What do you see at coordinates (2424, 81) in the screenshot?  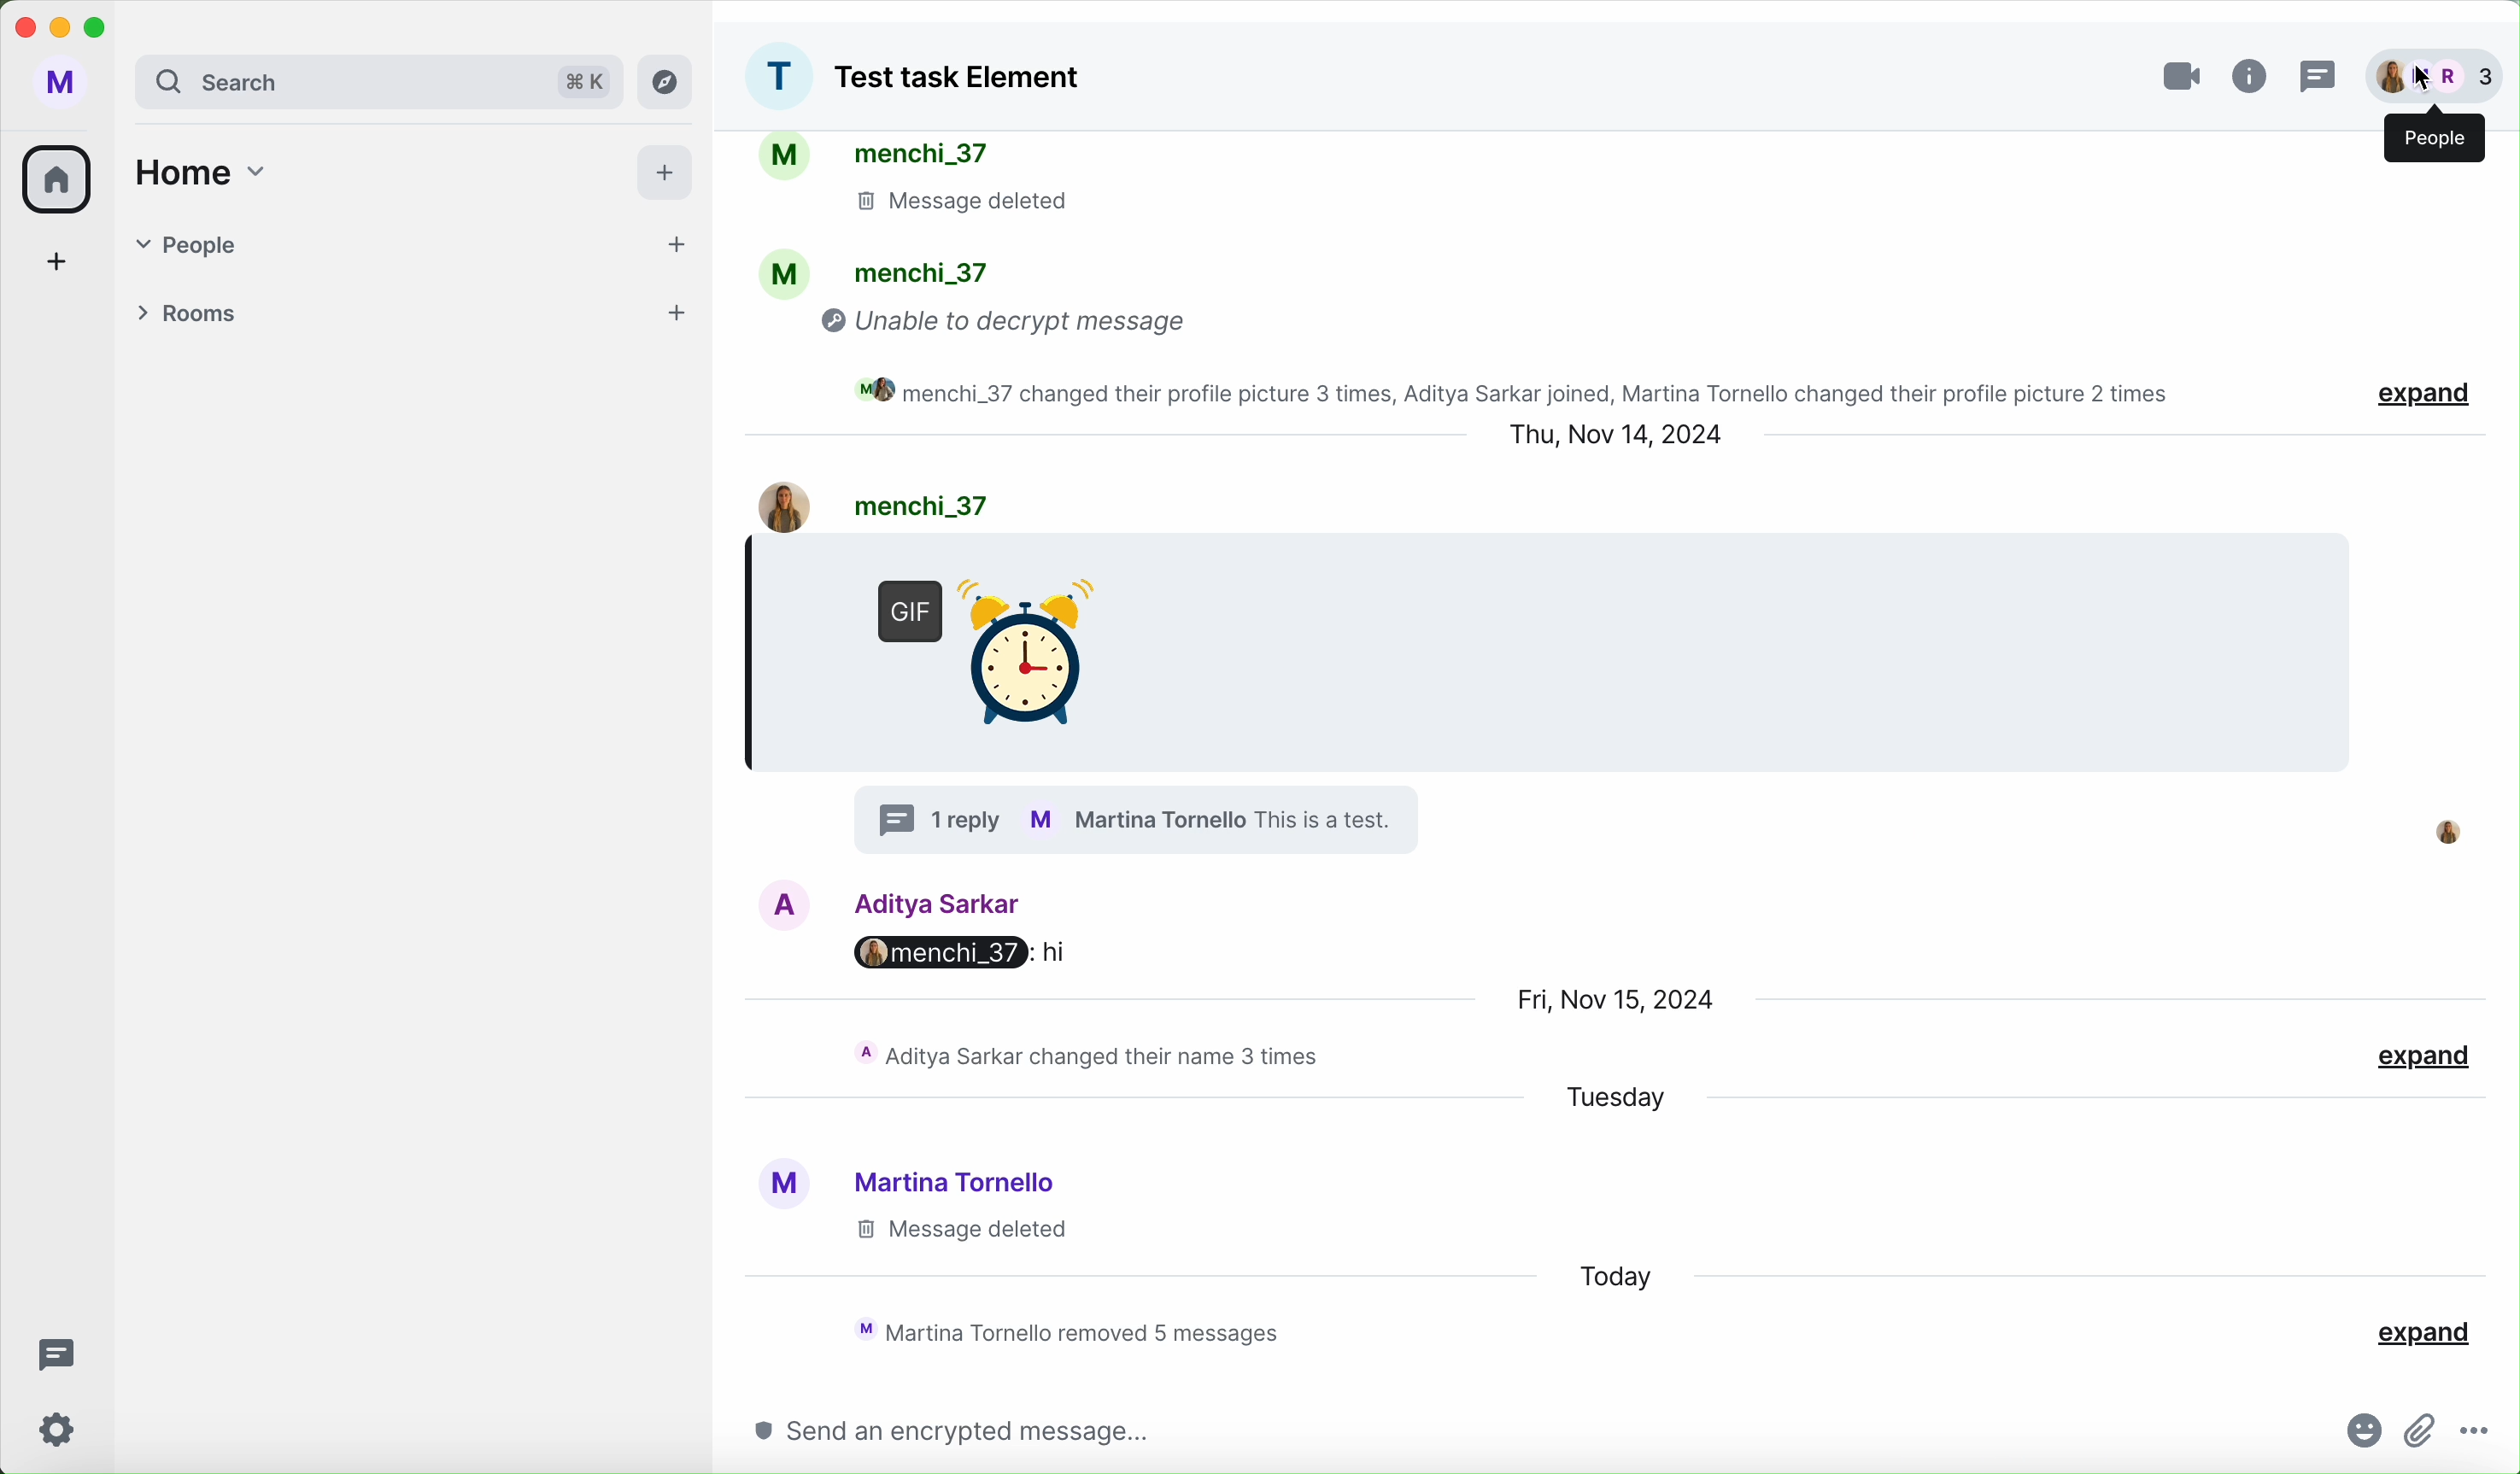 I see `cursor` at bounding box center [2424, 81].